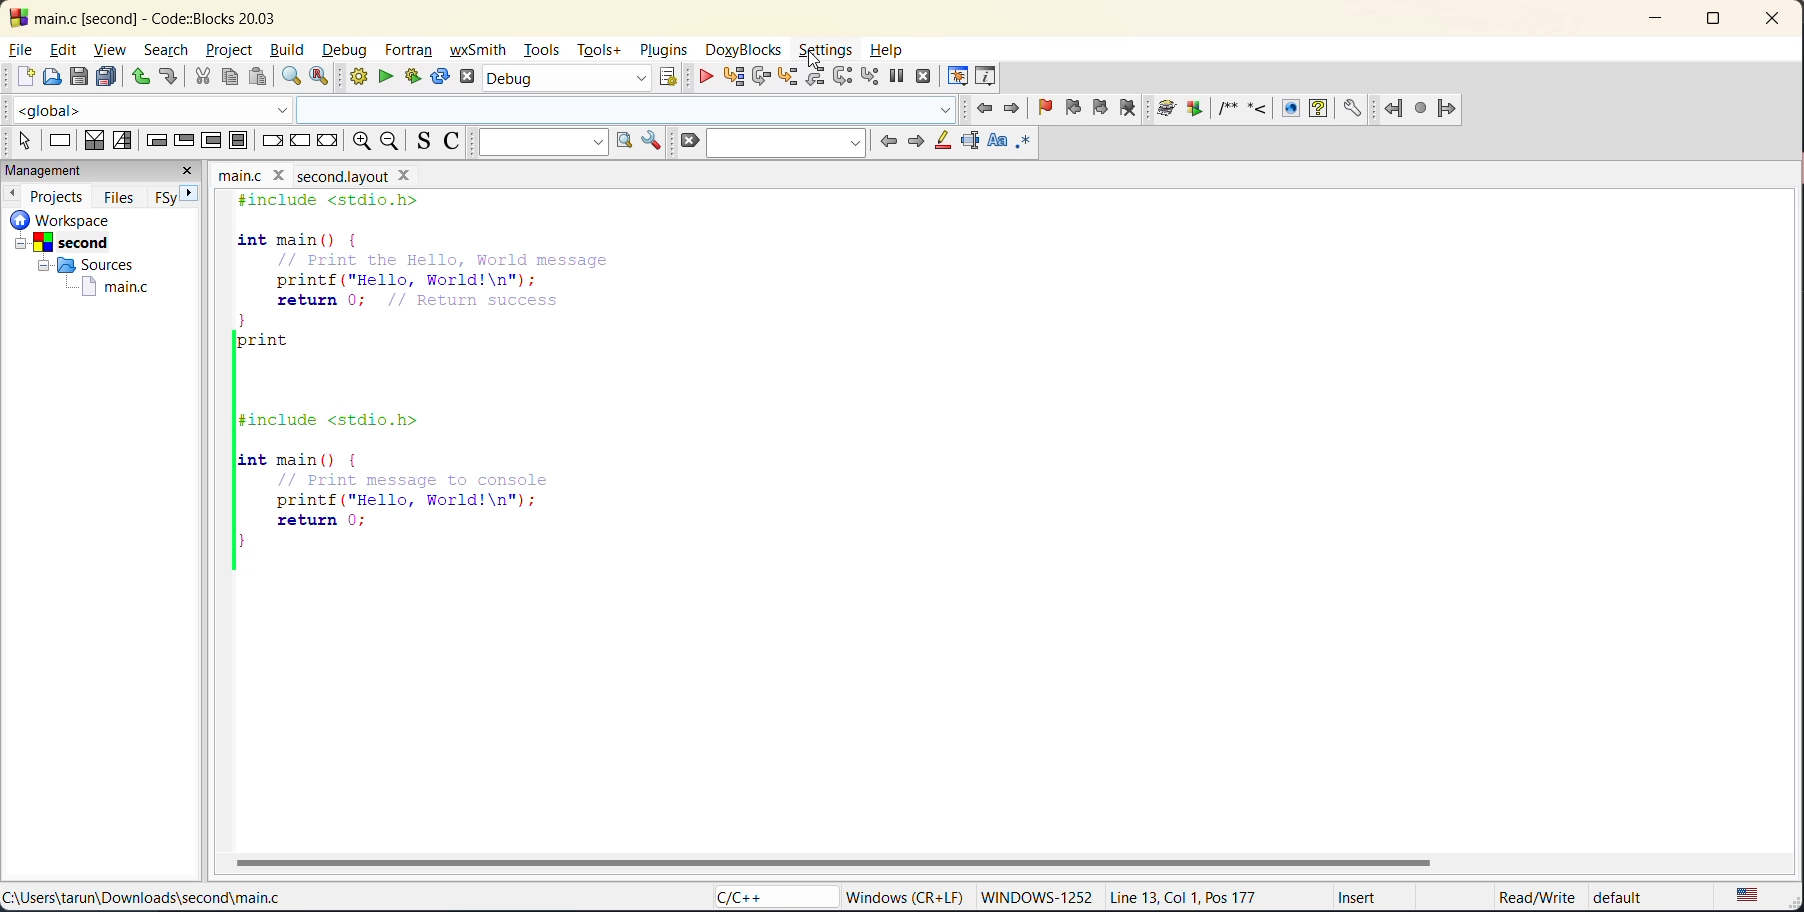 The width and height of the screenshot is (1804, 912). Describe the element at coordinates (1636, 898) in the screenshot. I see `default` at that location.